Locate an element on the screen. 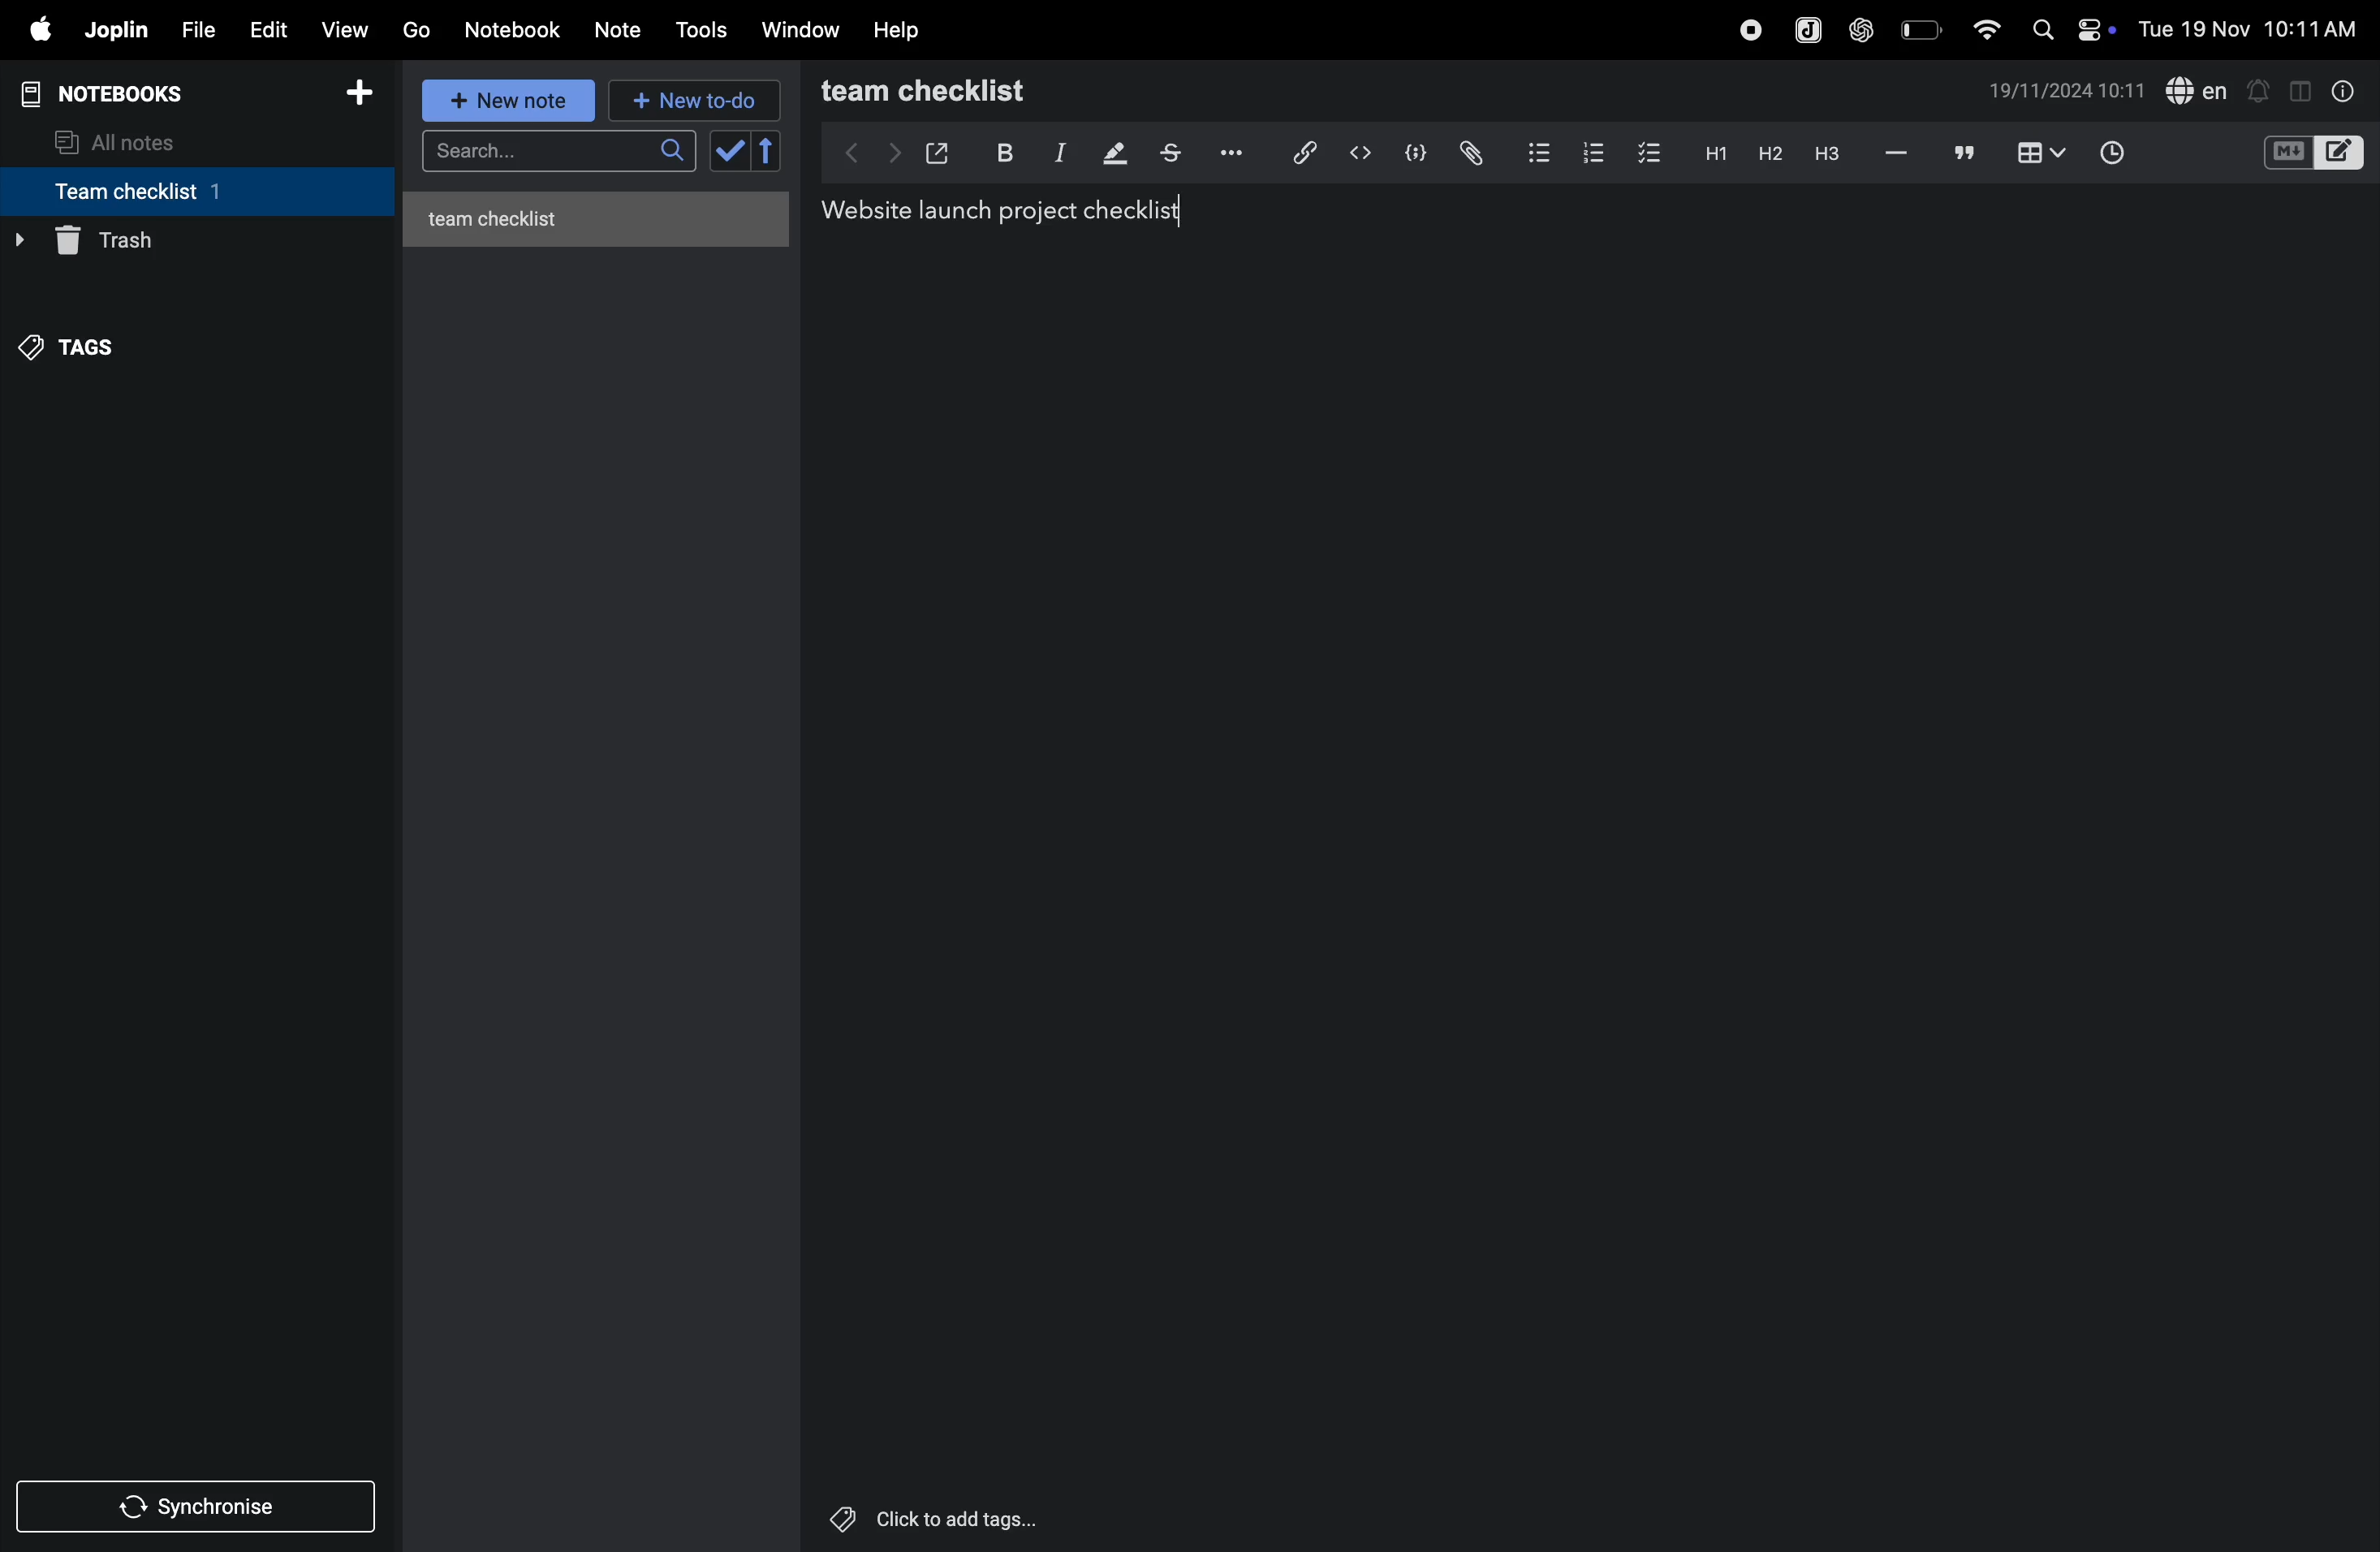  inline code is located at coordinates (1360, 153).